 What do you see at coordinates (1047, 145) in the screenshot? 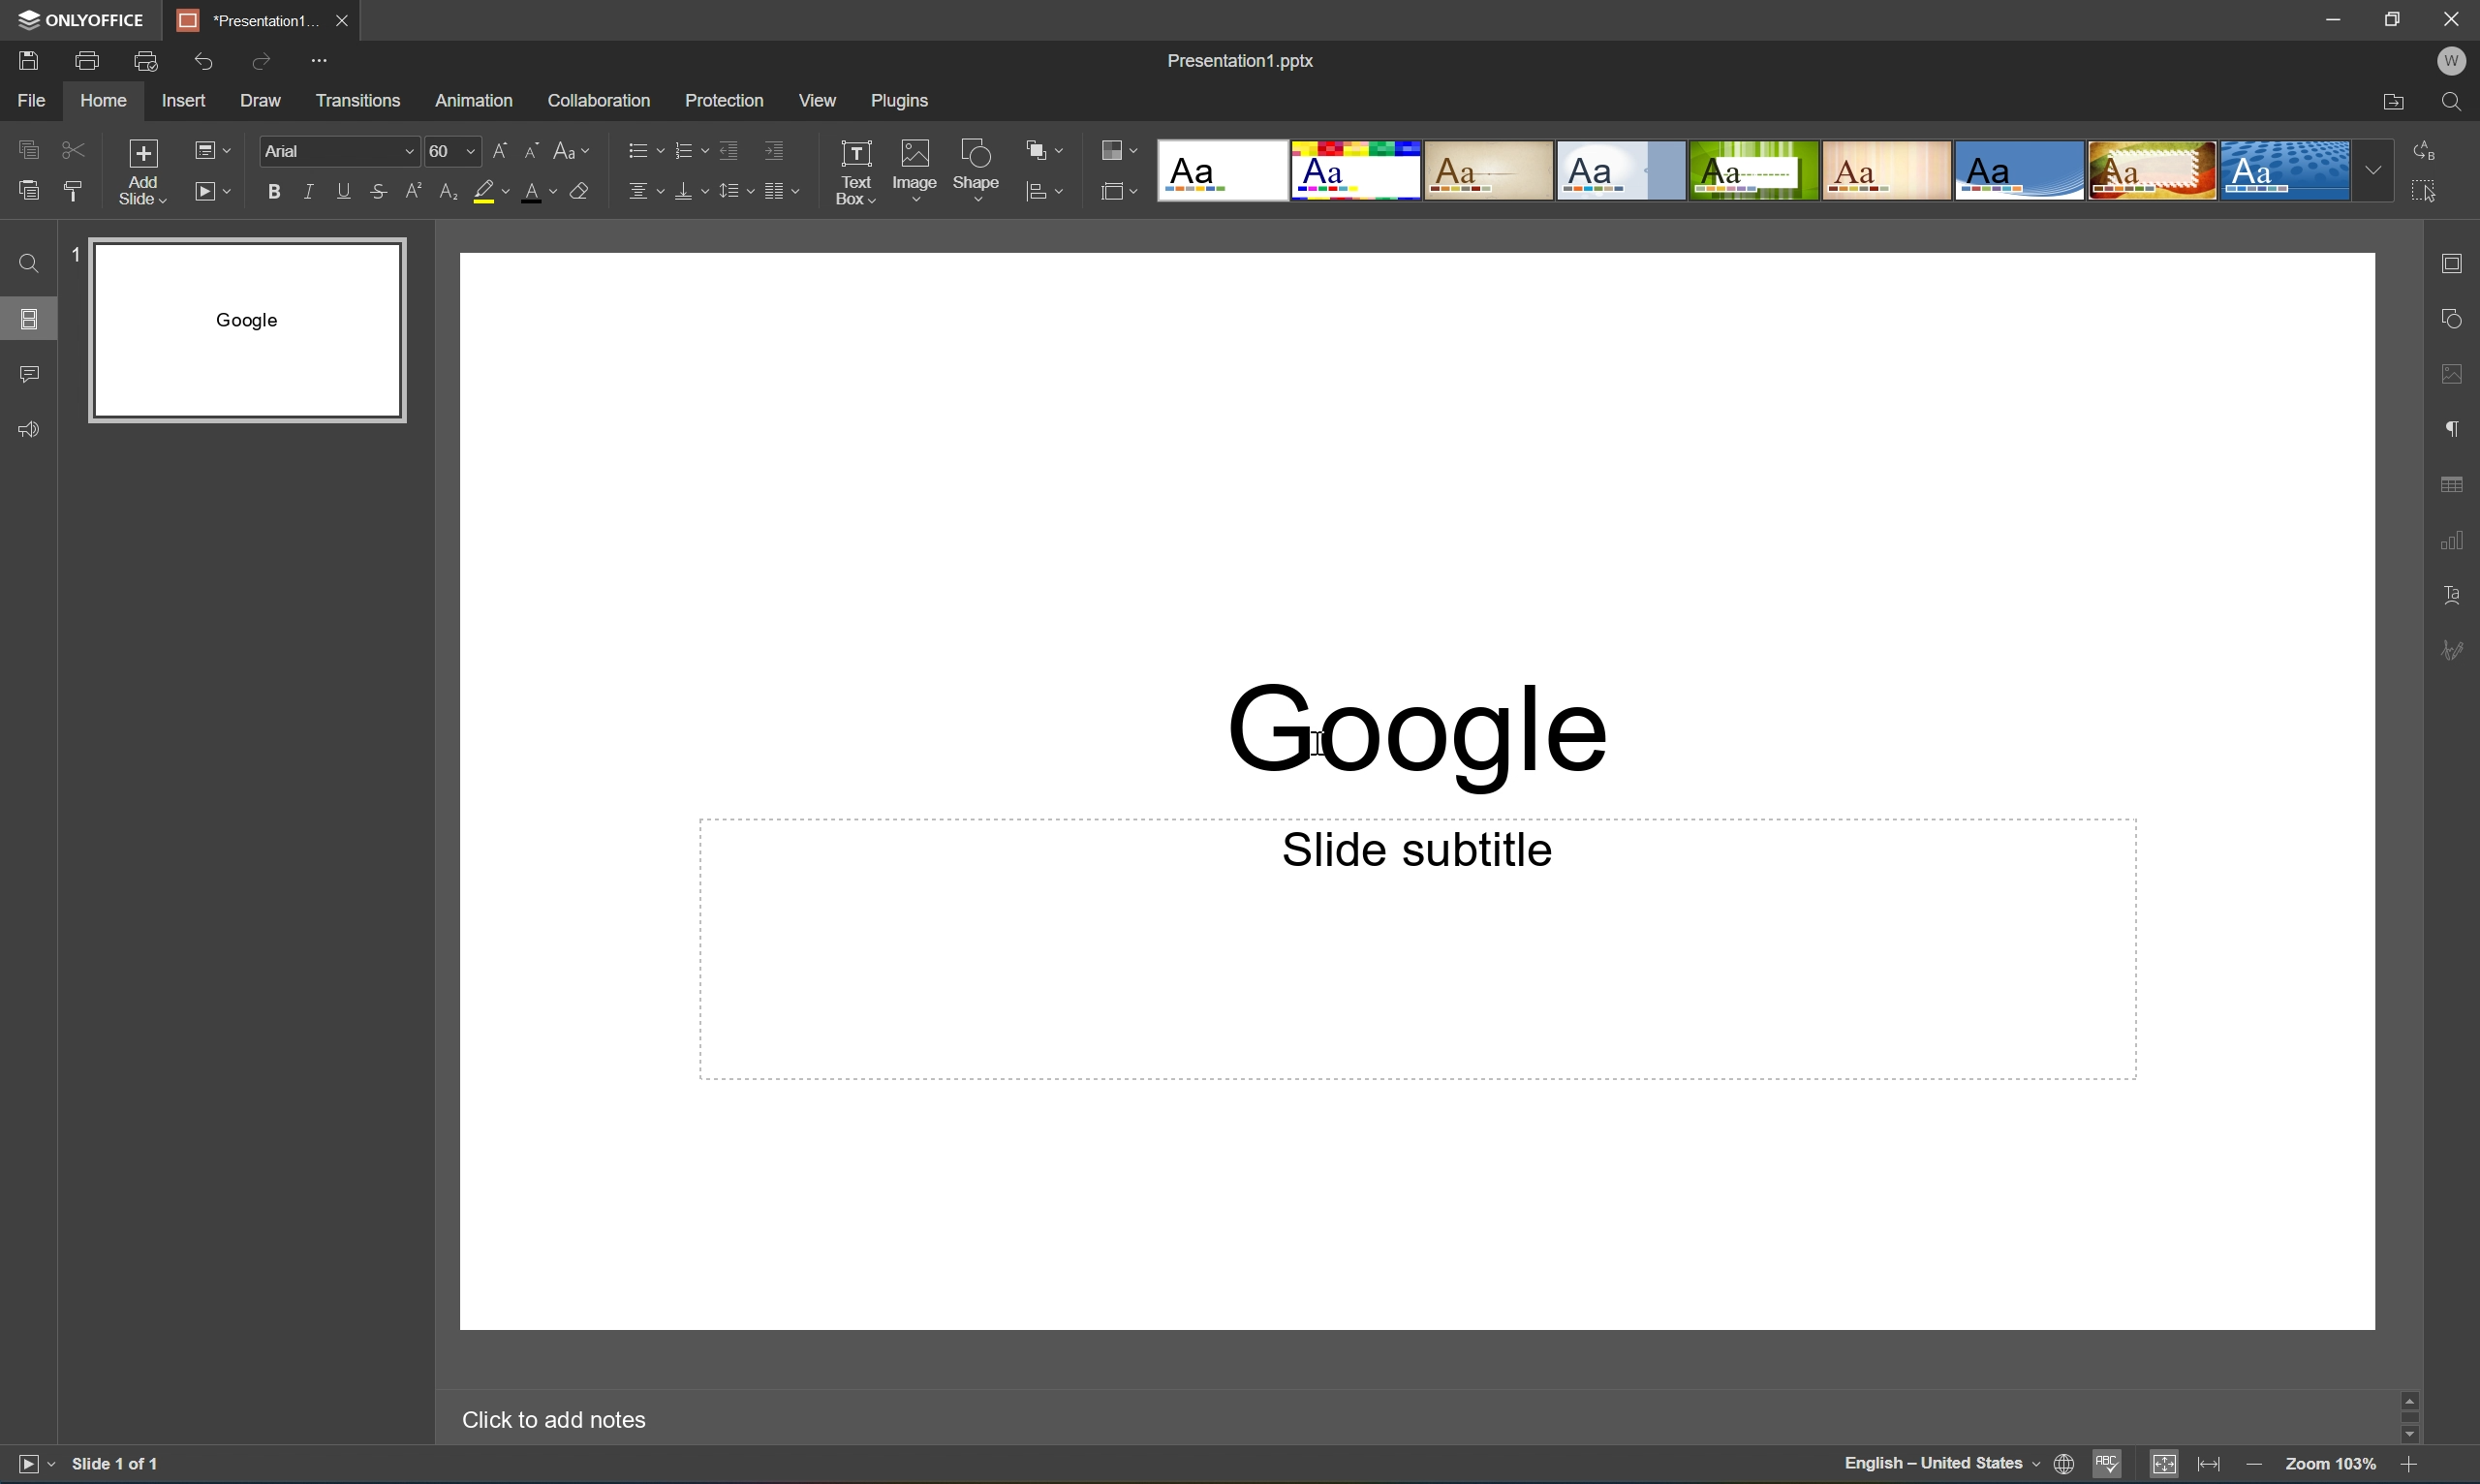
I see `Arrange shape` at bounding box center [1047, 145].